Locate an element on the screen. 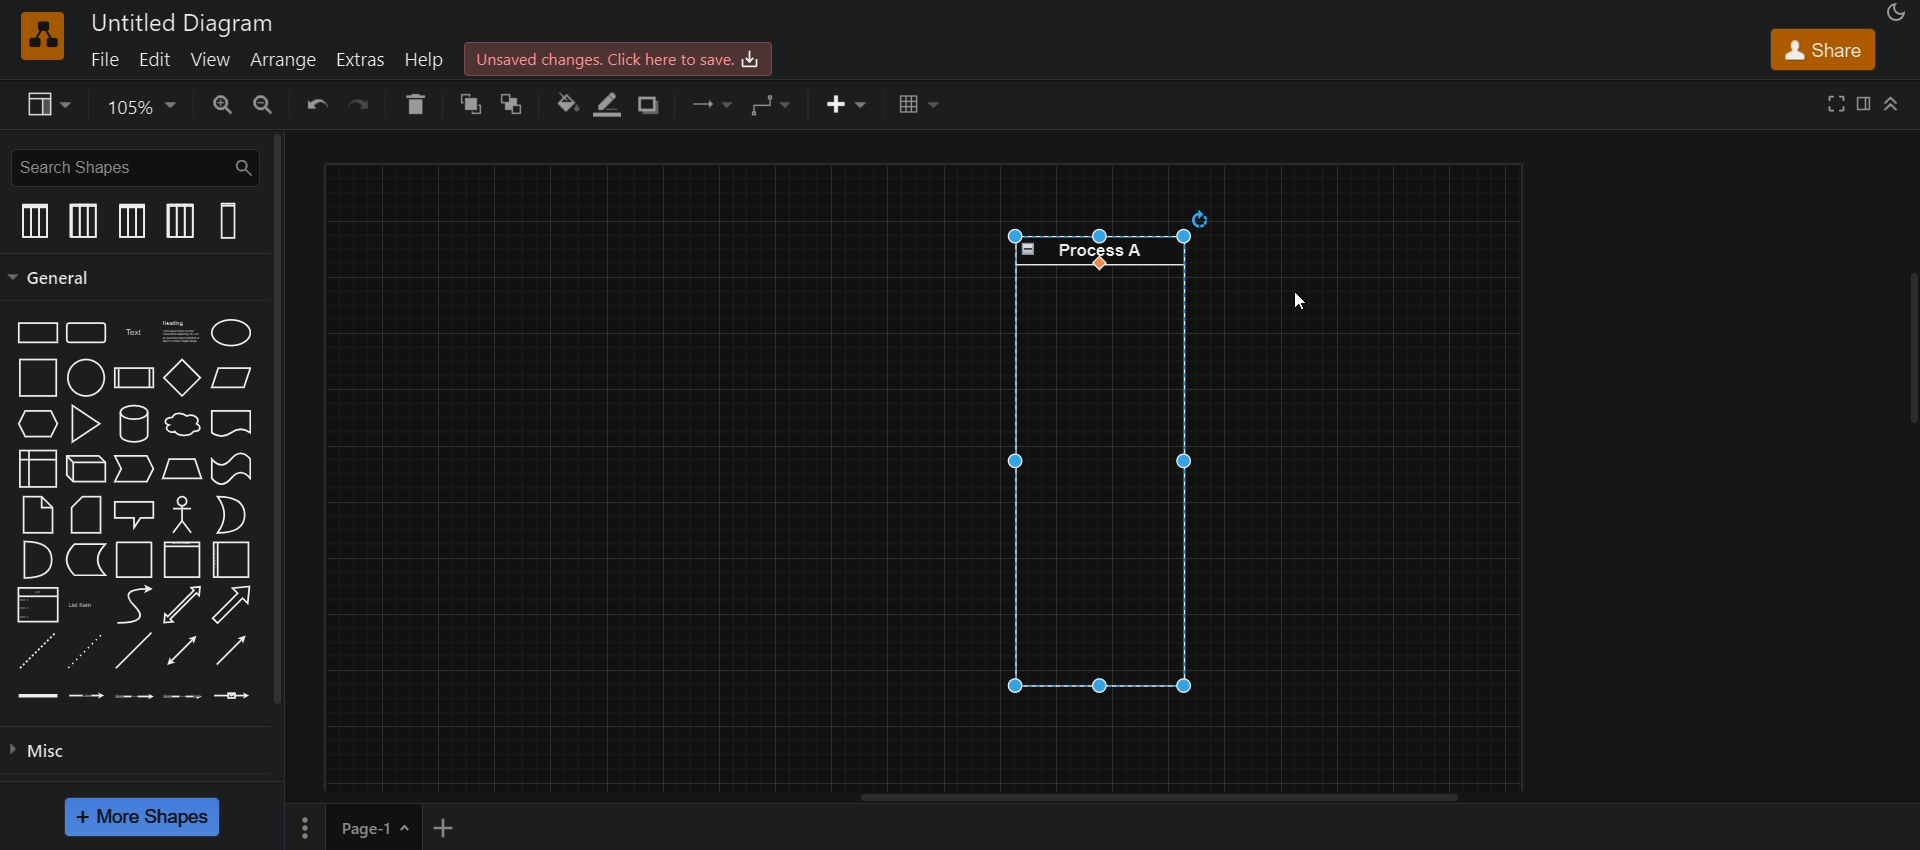  process is located at coordinates (135, 378).